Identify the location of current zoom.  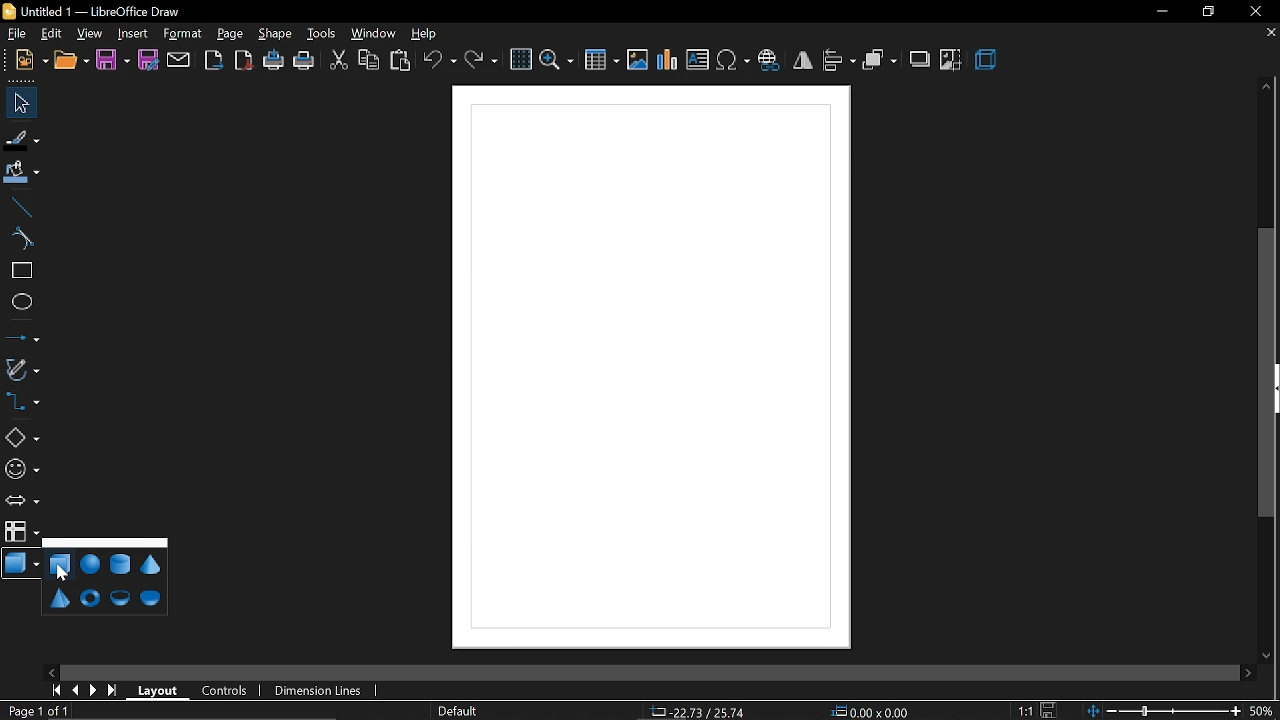
(1263, 711).